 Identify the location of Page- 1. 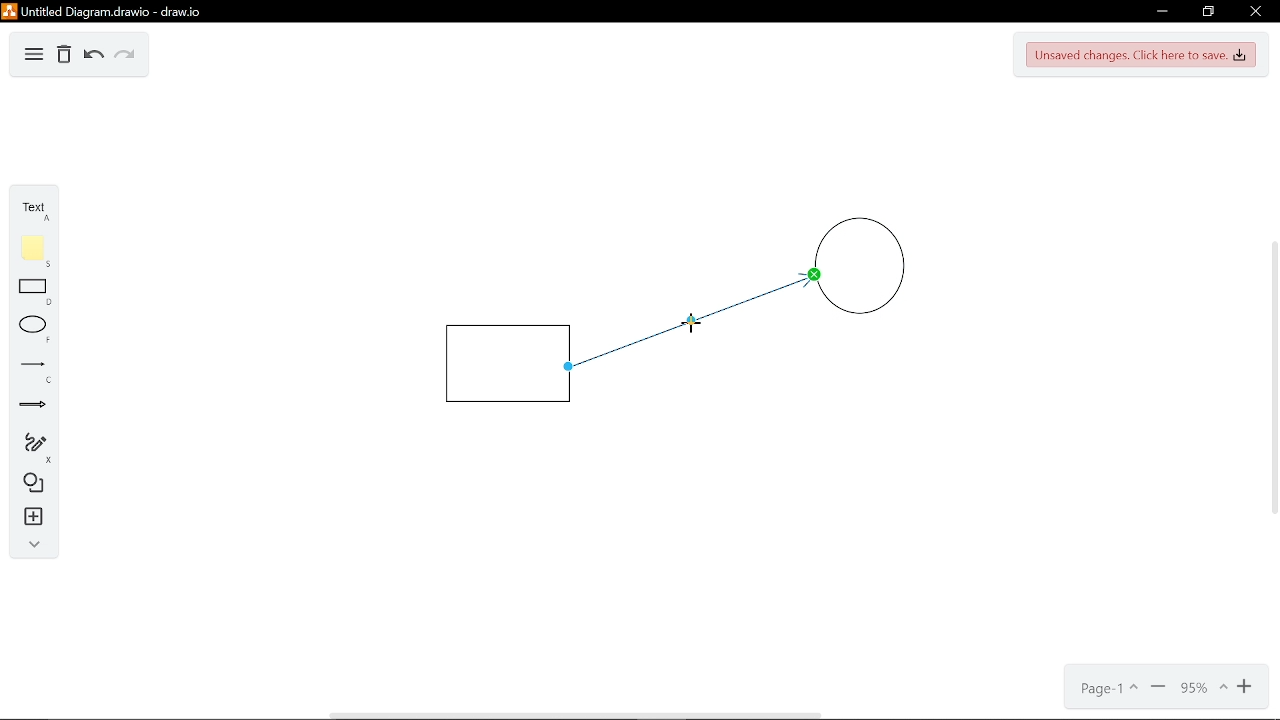
(1107, 690).